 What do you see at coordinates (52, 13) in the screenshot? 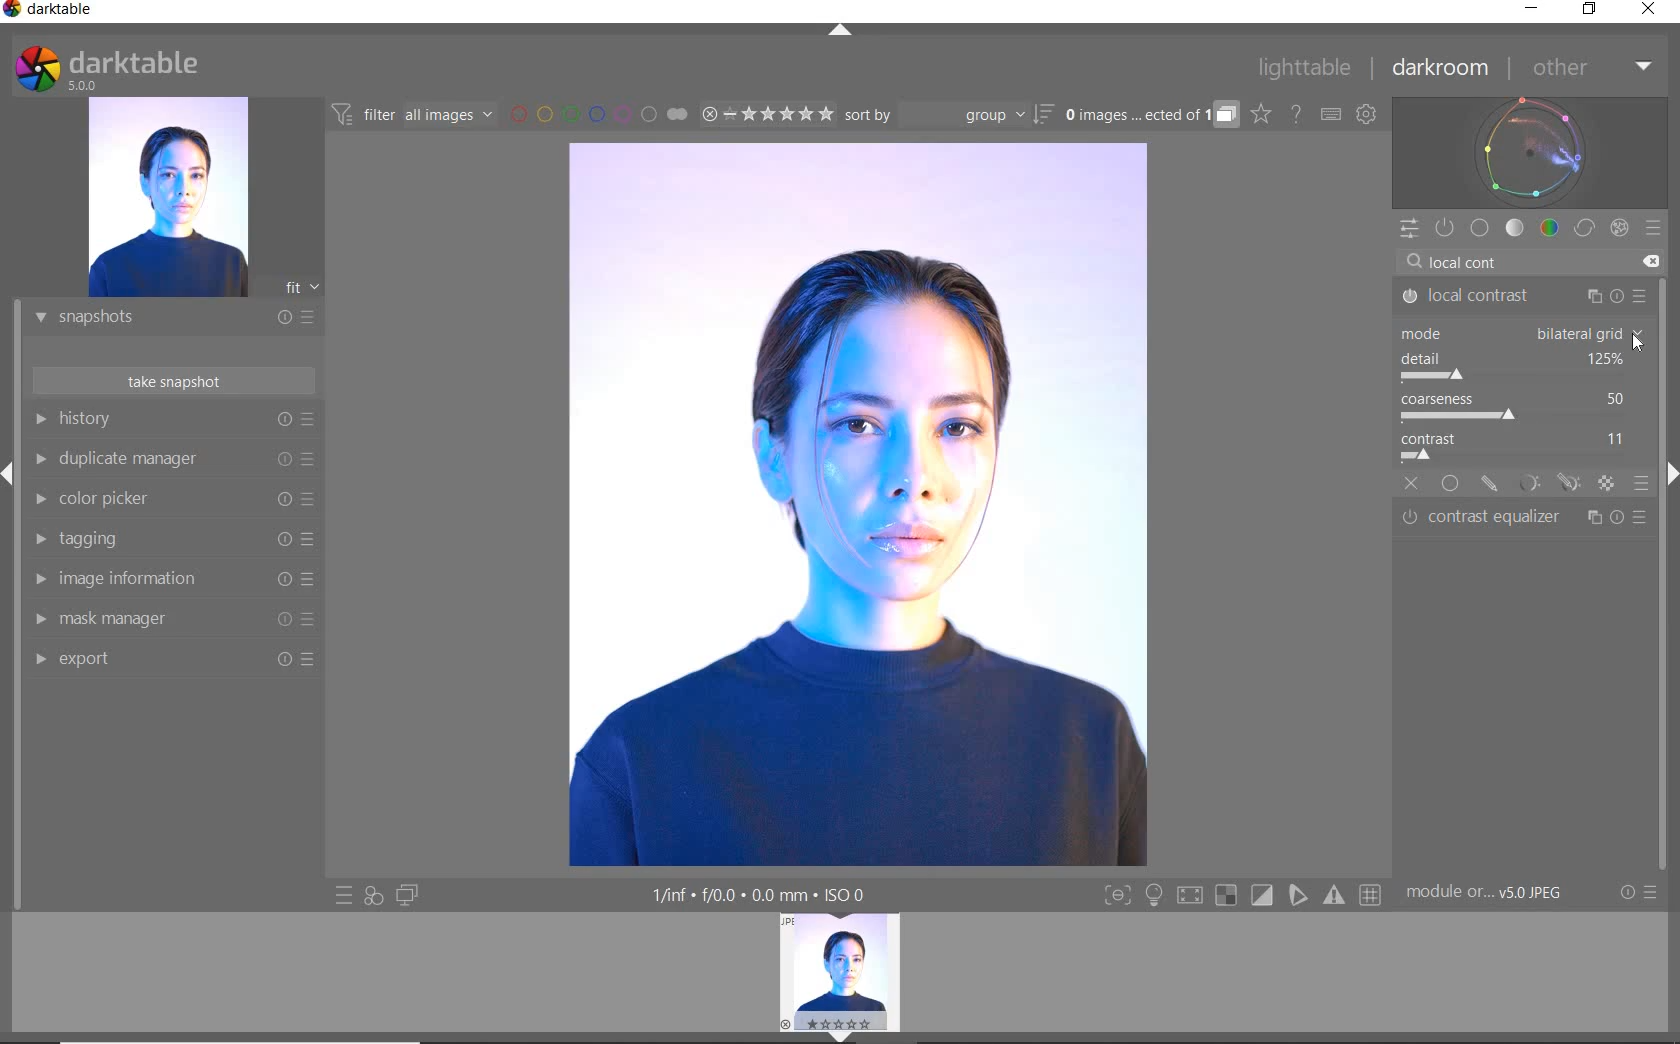
I see `SYSTEM NAME` at bounding box center [52, 13].